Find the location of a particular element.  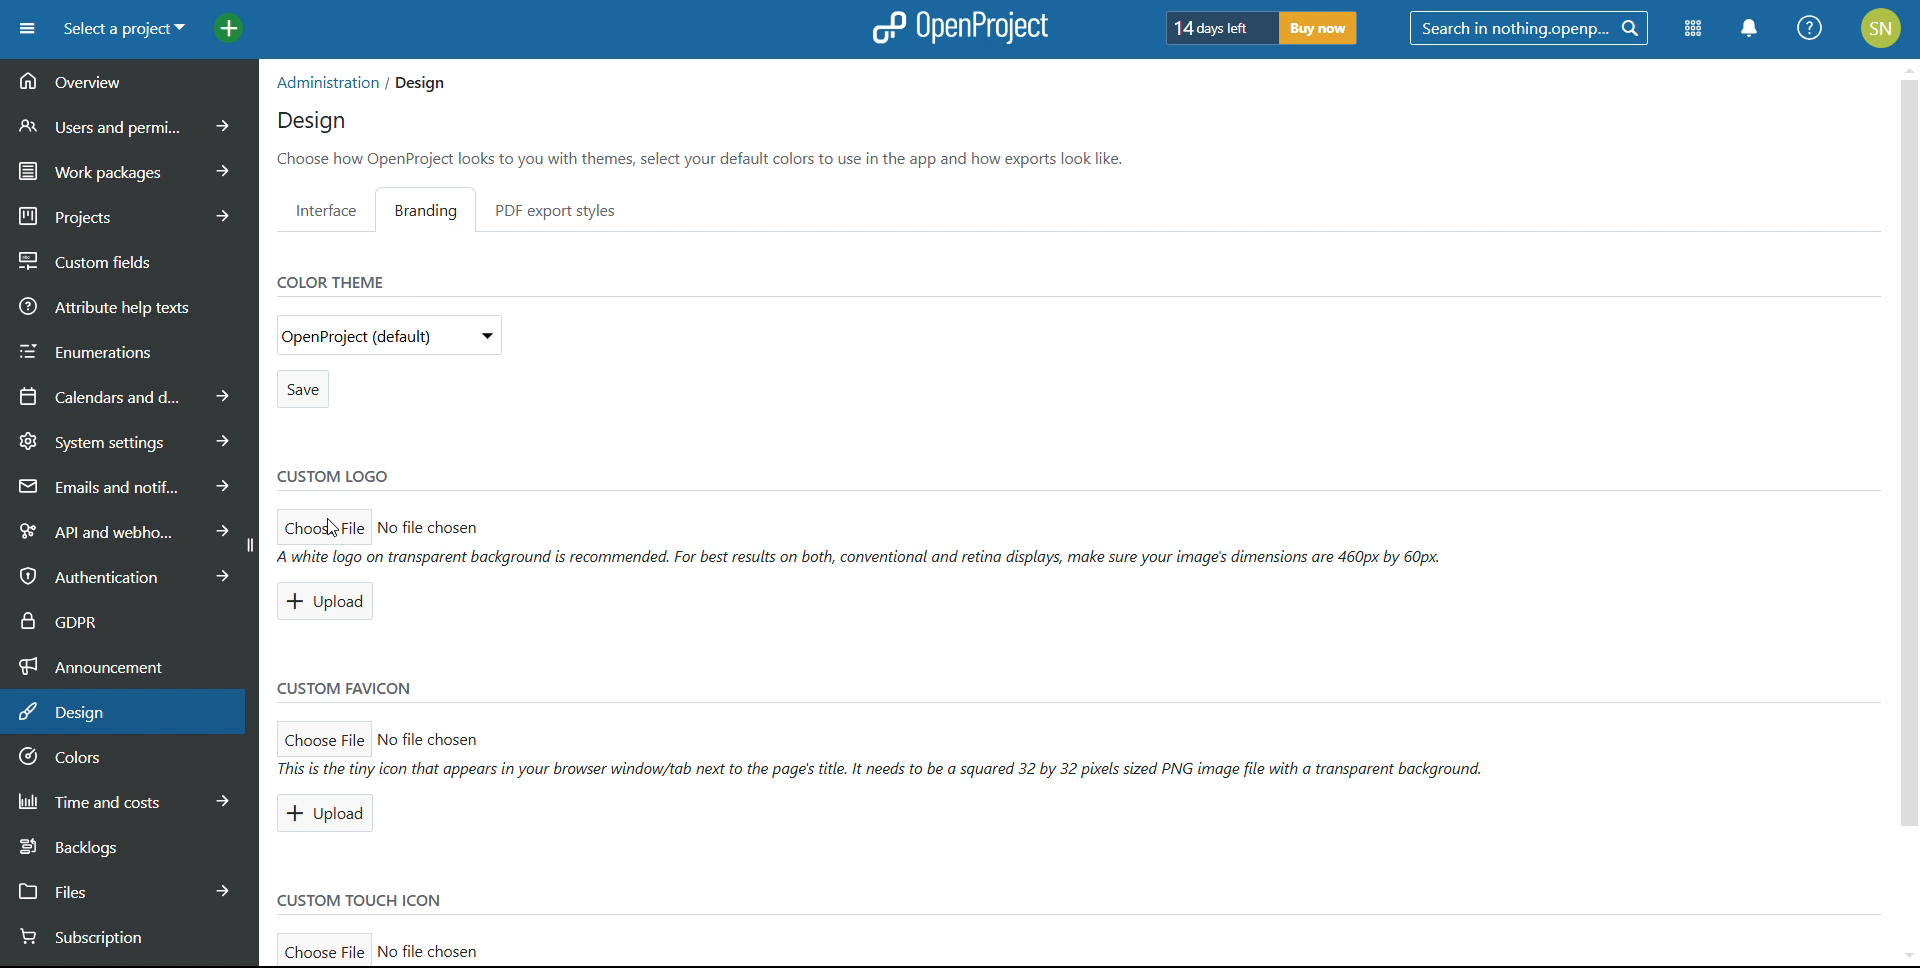

branding setting selected is located at coordinates (432, 210).